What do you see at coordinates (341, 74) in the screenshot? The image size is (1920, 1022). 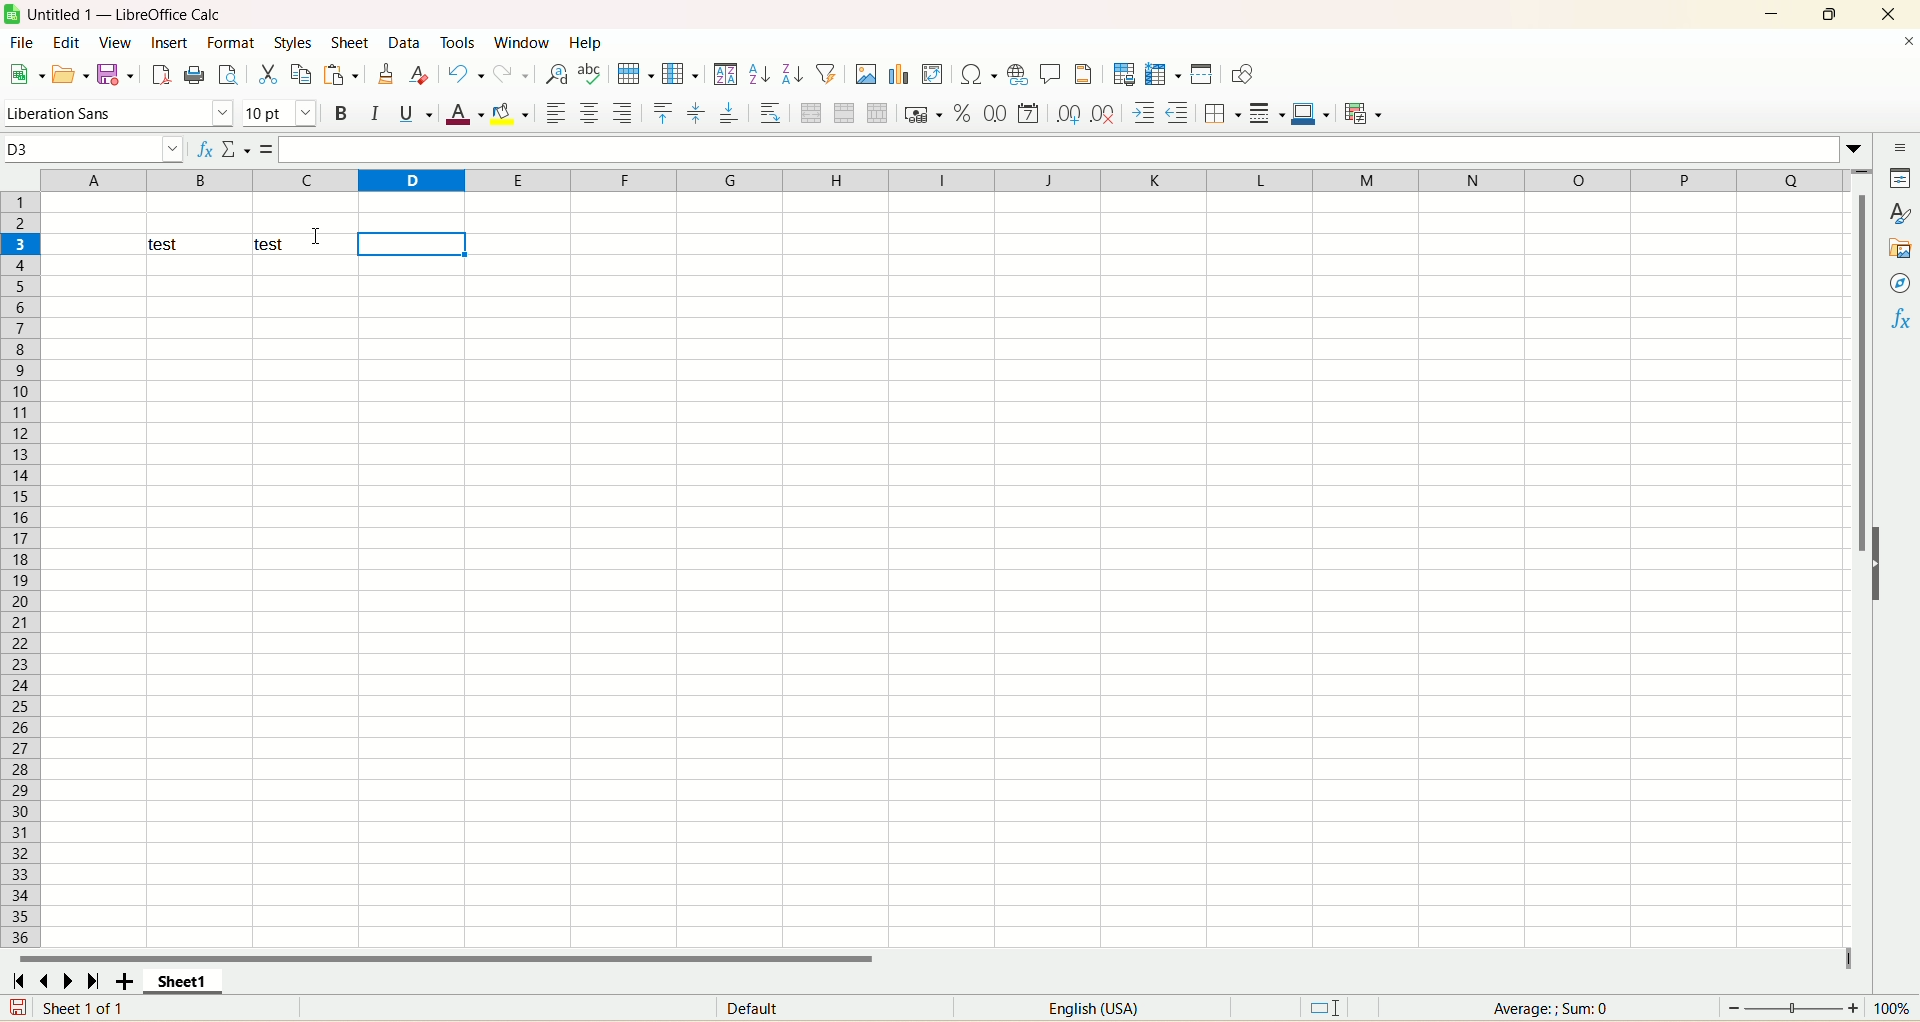 I see `paste` at bounding box center [341, 74].